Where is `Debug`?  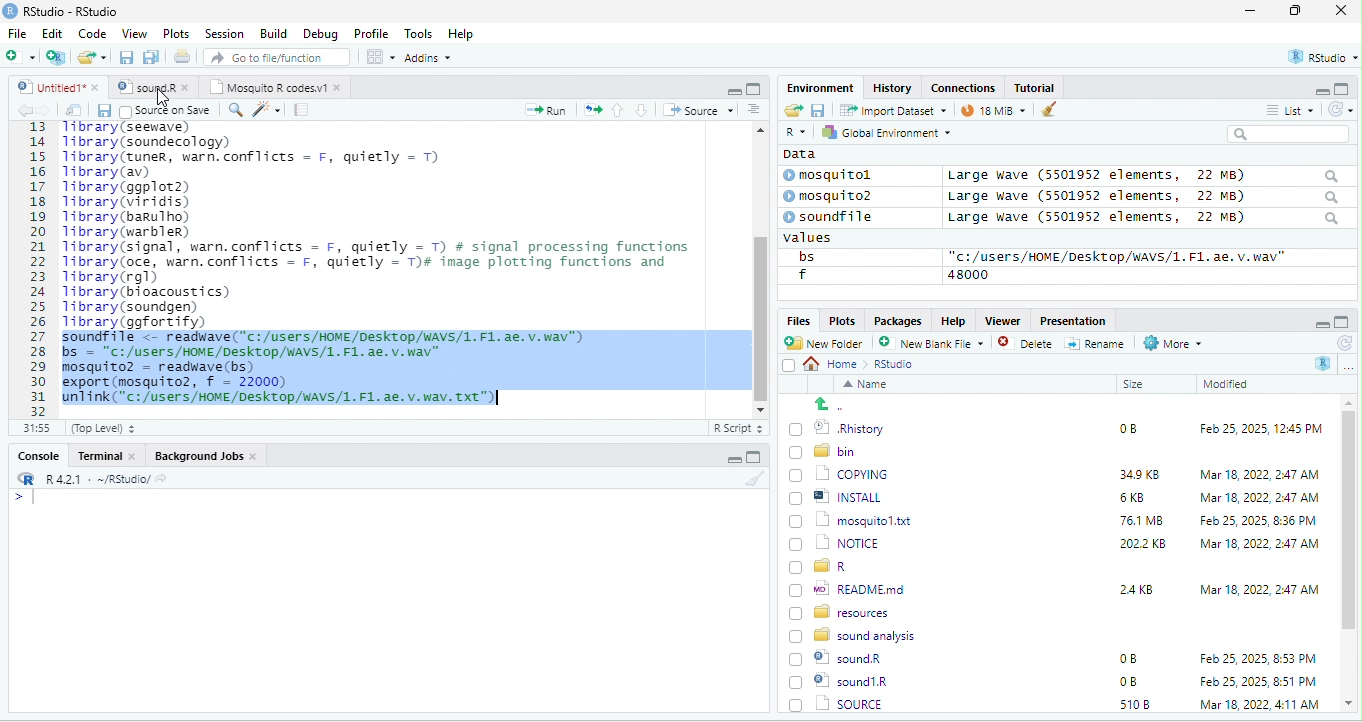 Debug is located at coordinates (320, 33).